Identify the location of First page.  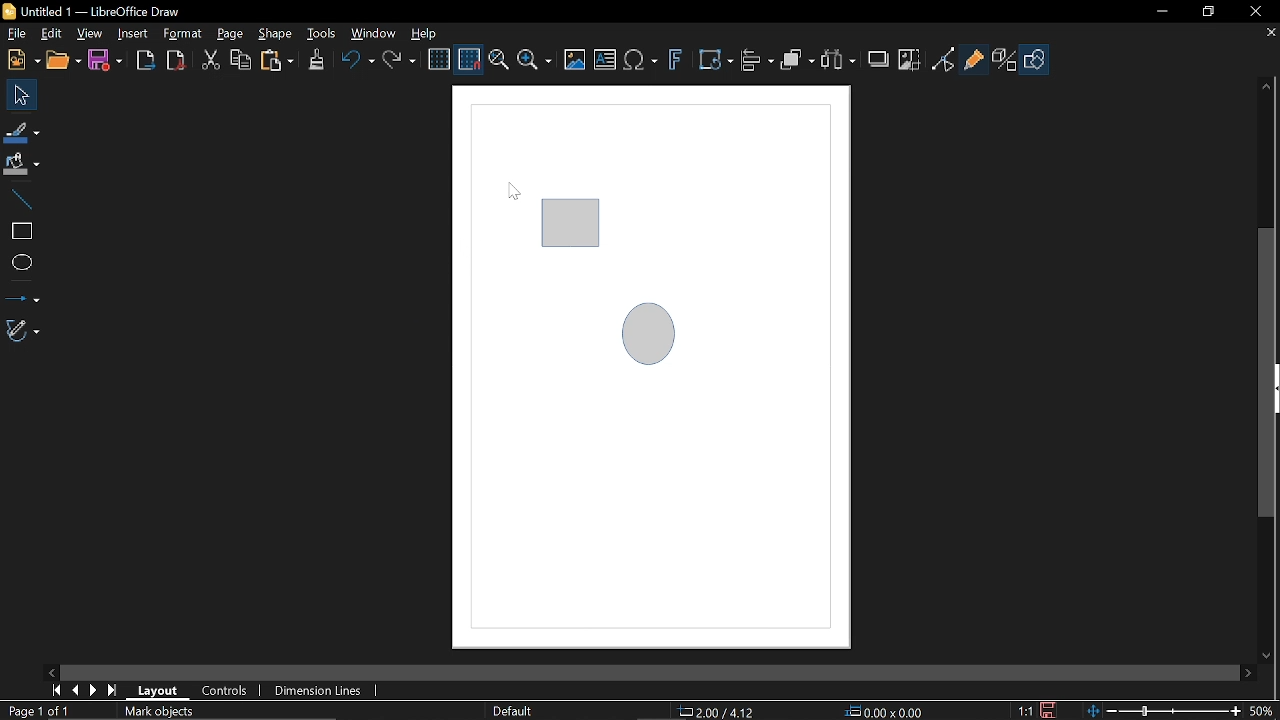
(55, 690).